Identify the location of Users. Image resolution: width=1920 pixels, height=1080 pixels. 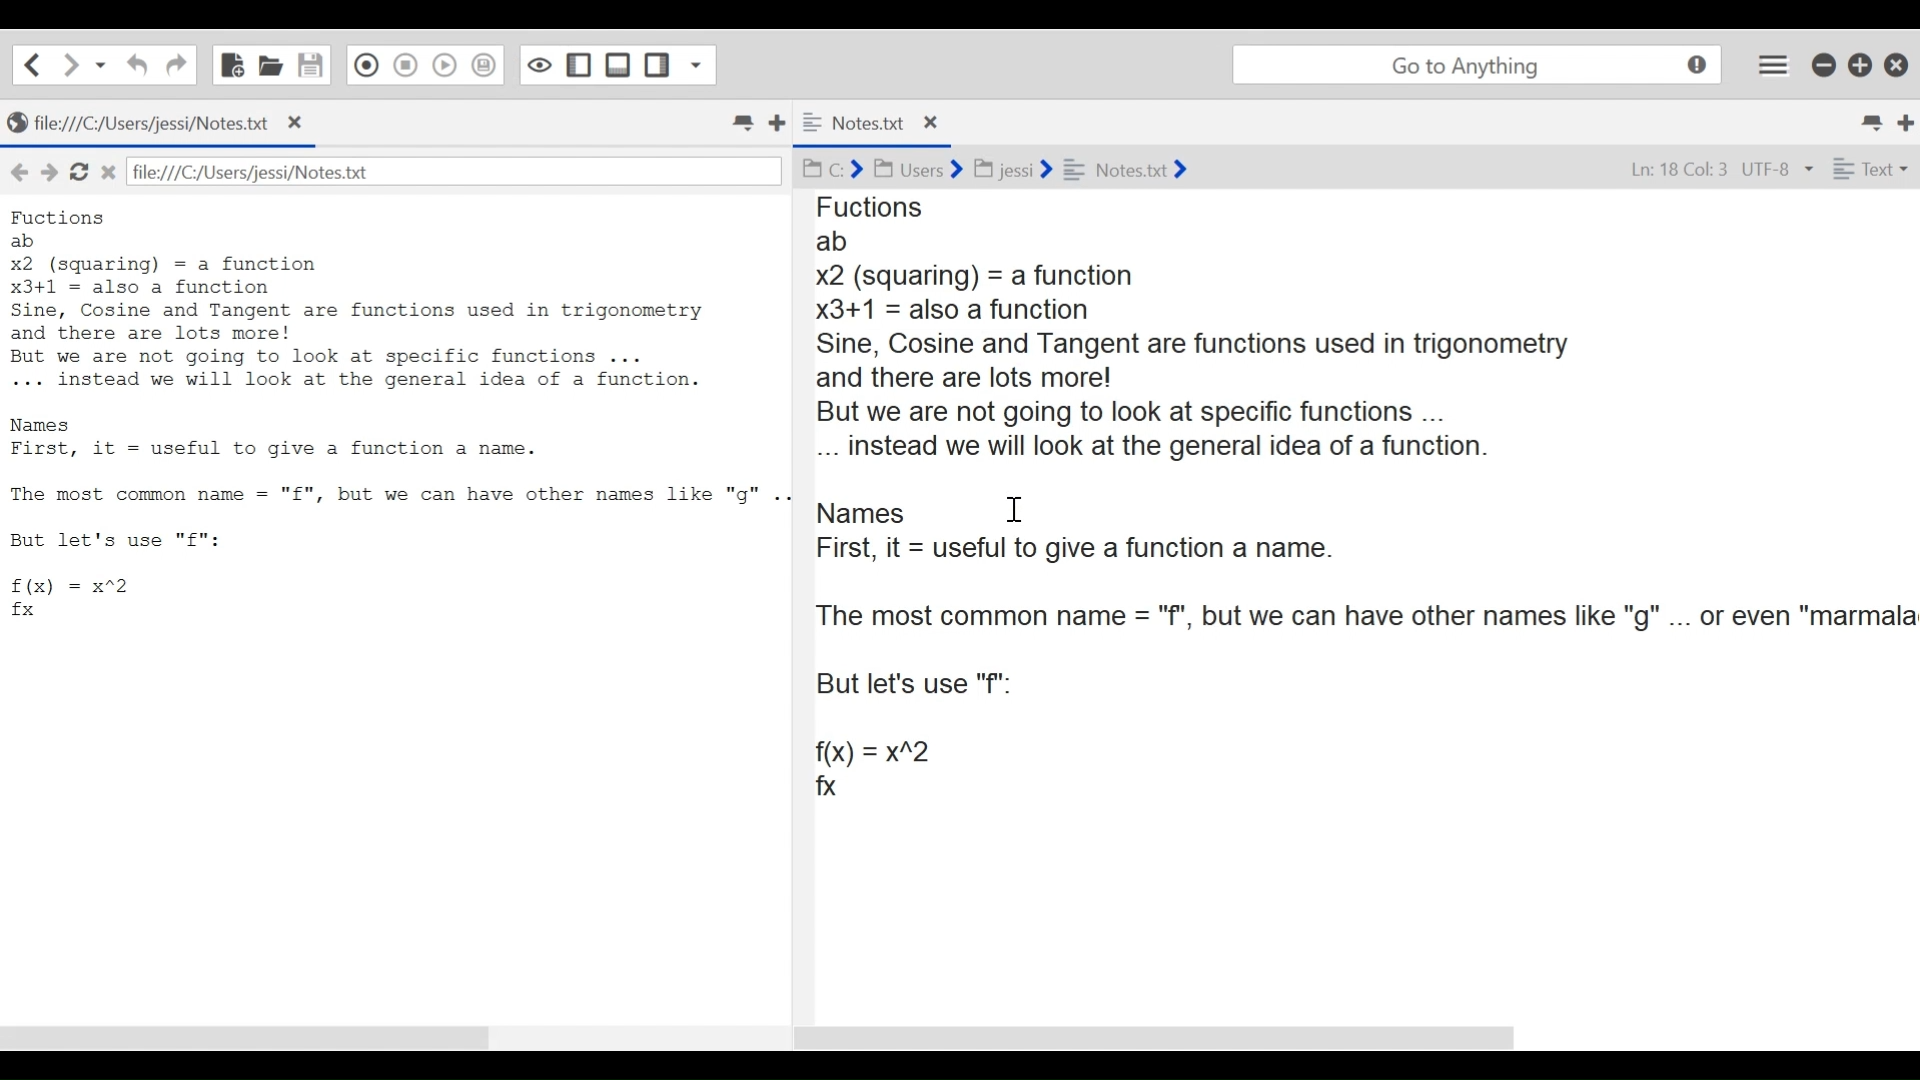
(908, 167).